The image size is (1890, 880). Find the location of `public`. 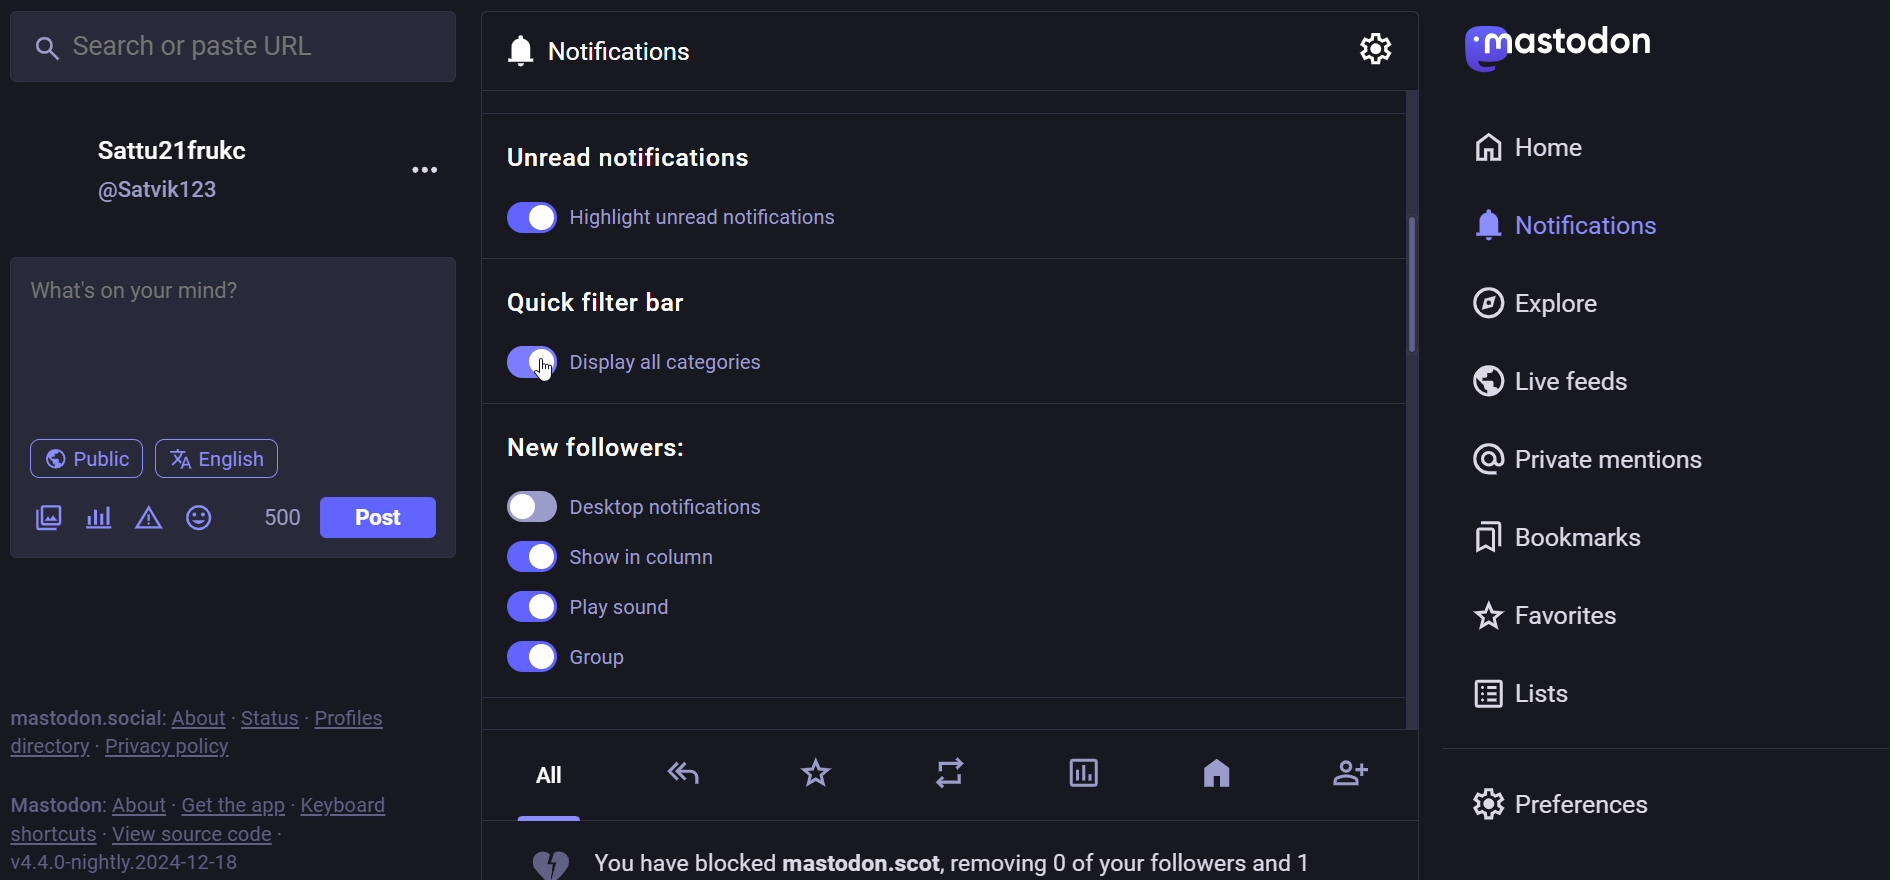

public is located at coordinates (81, 459).